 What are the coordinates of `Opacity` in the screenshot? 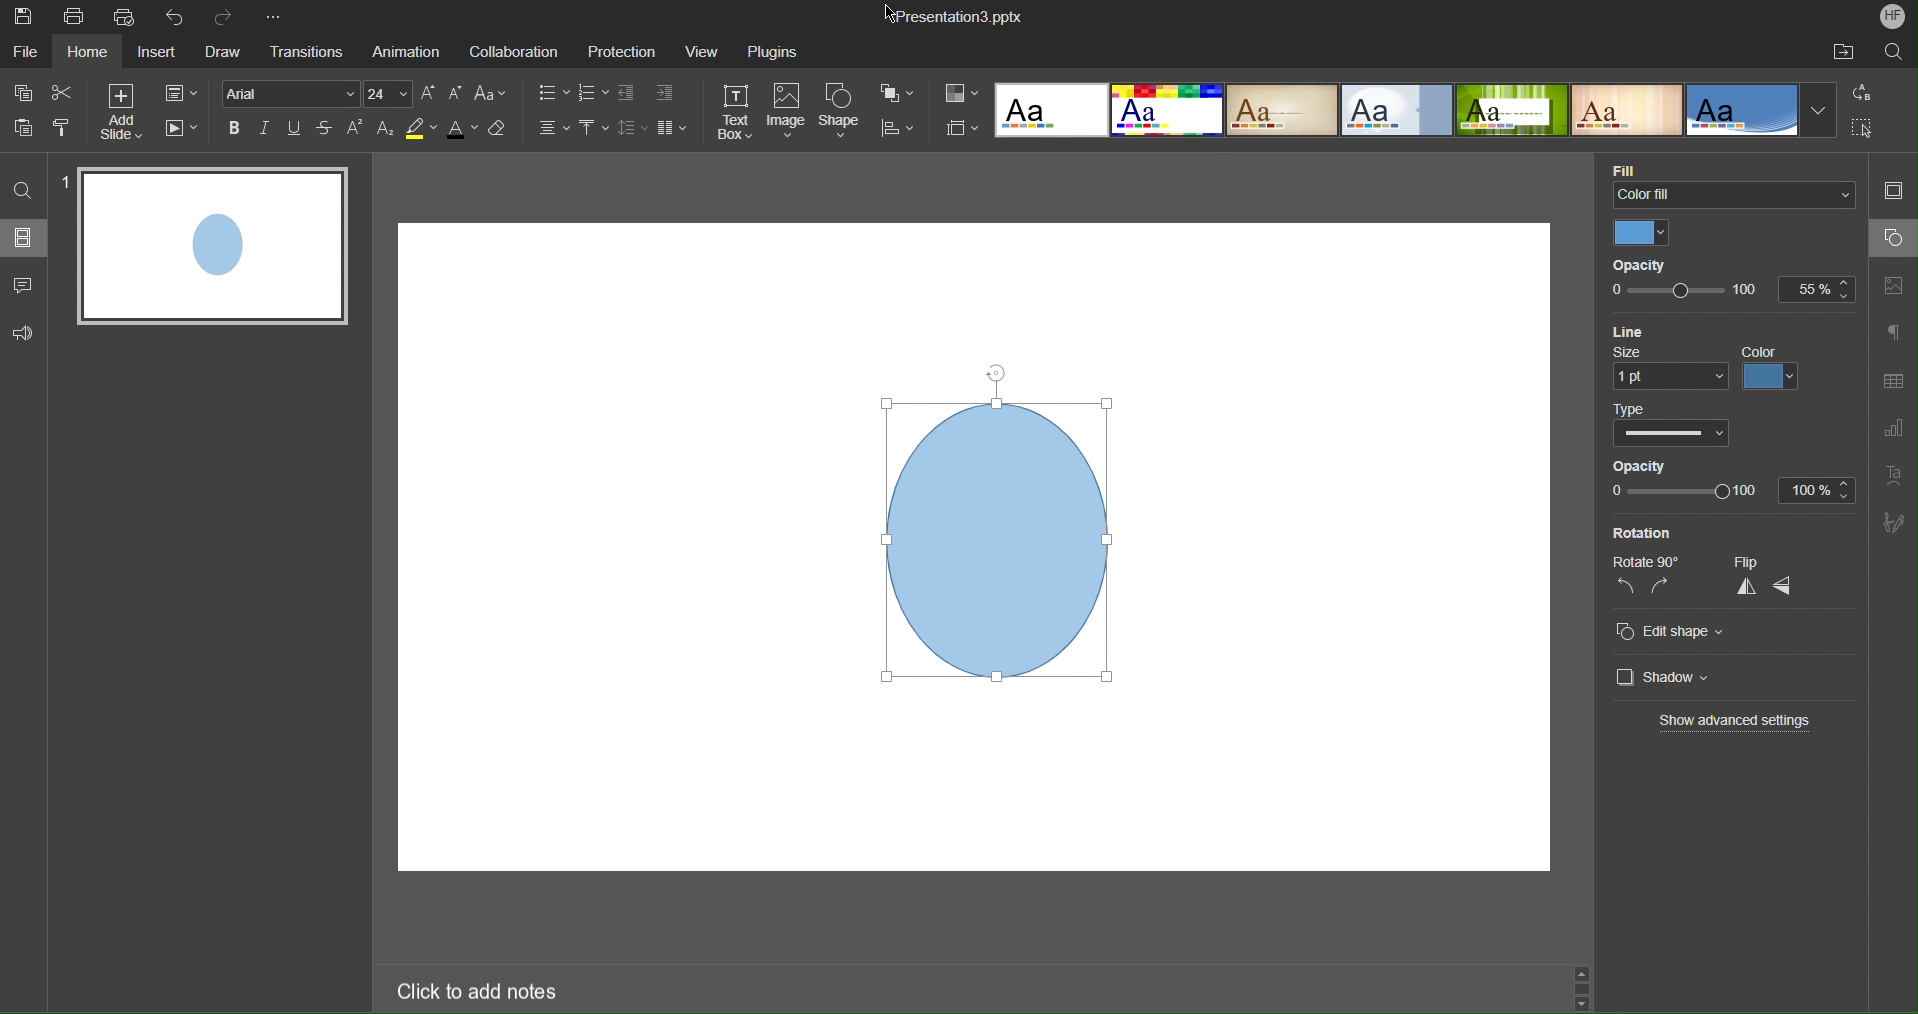 It's located at (1728, 482).